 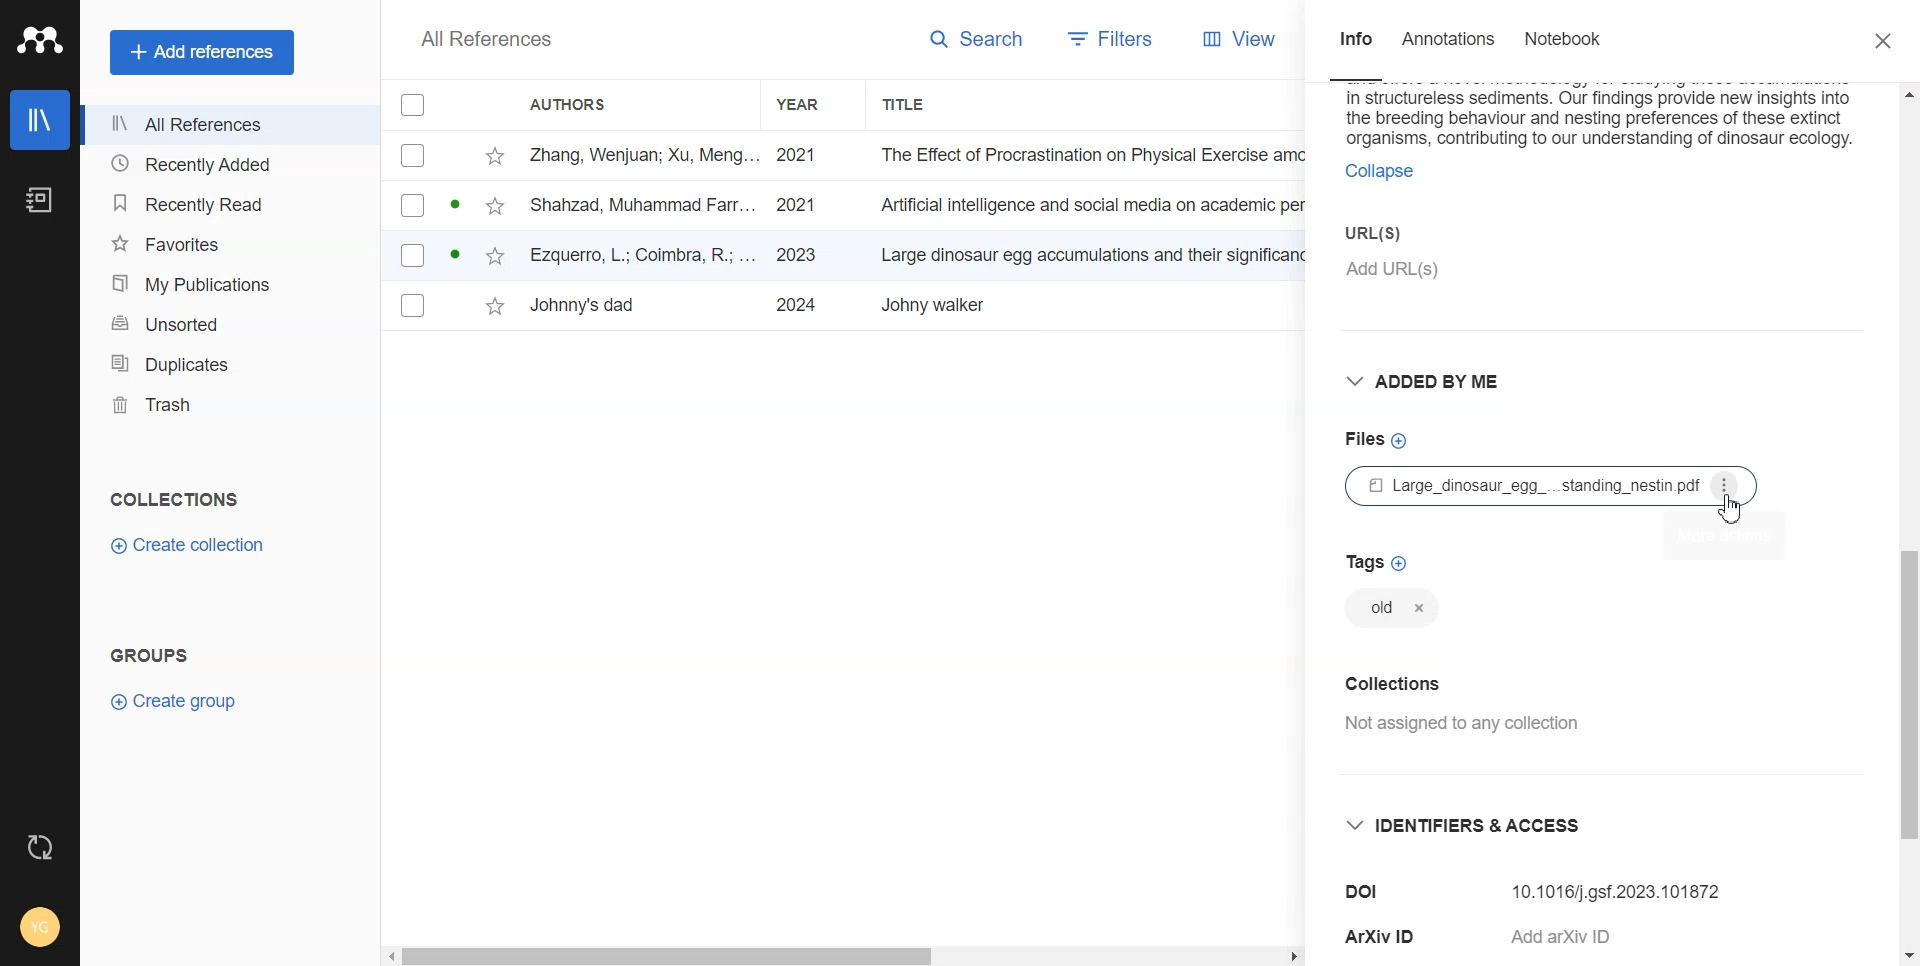 What do you see at coordinates (496, 205) in the screenshot?
I see `Toggle favorites` at bounding box center [496, 205].